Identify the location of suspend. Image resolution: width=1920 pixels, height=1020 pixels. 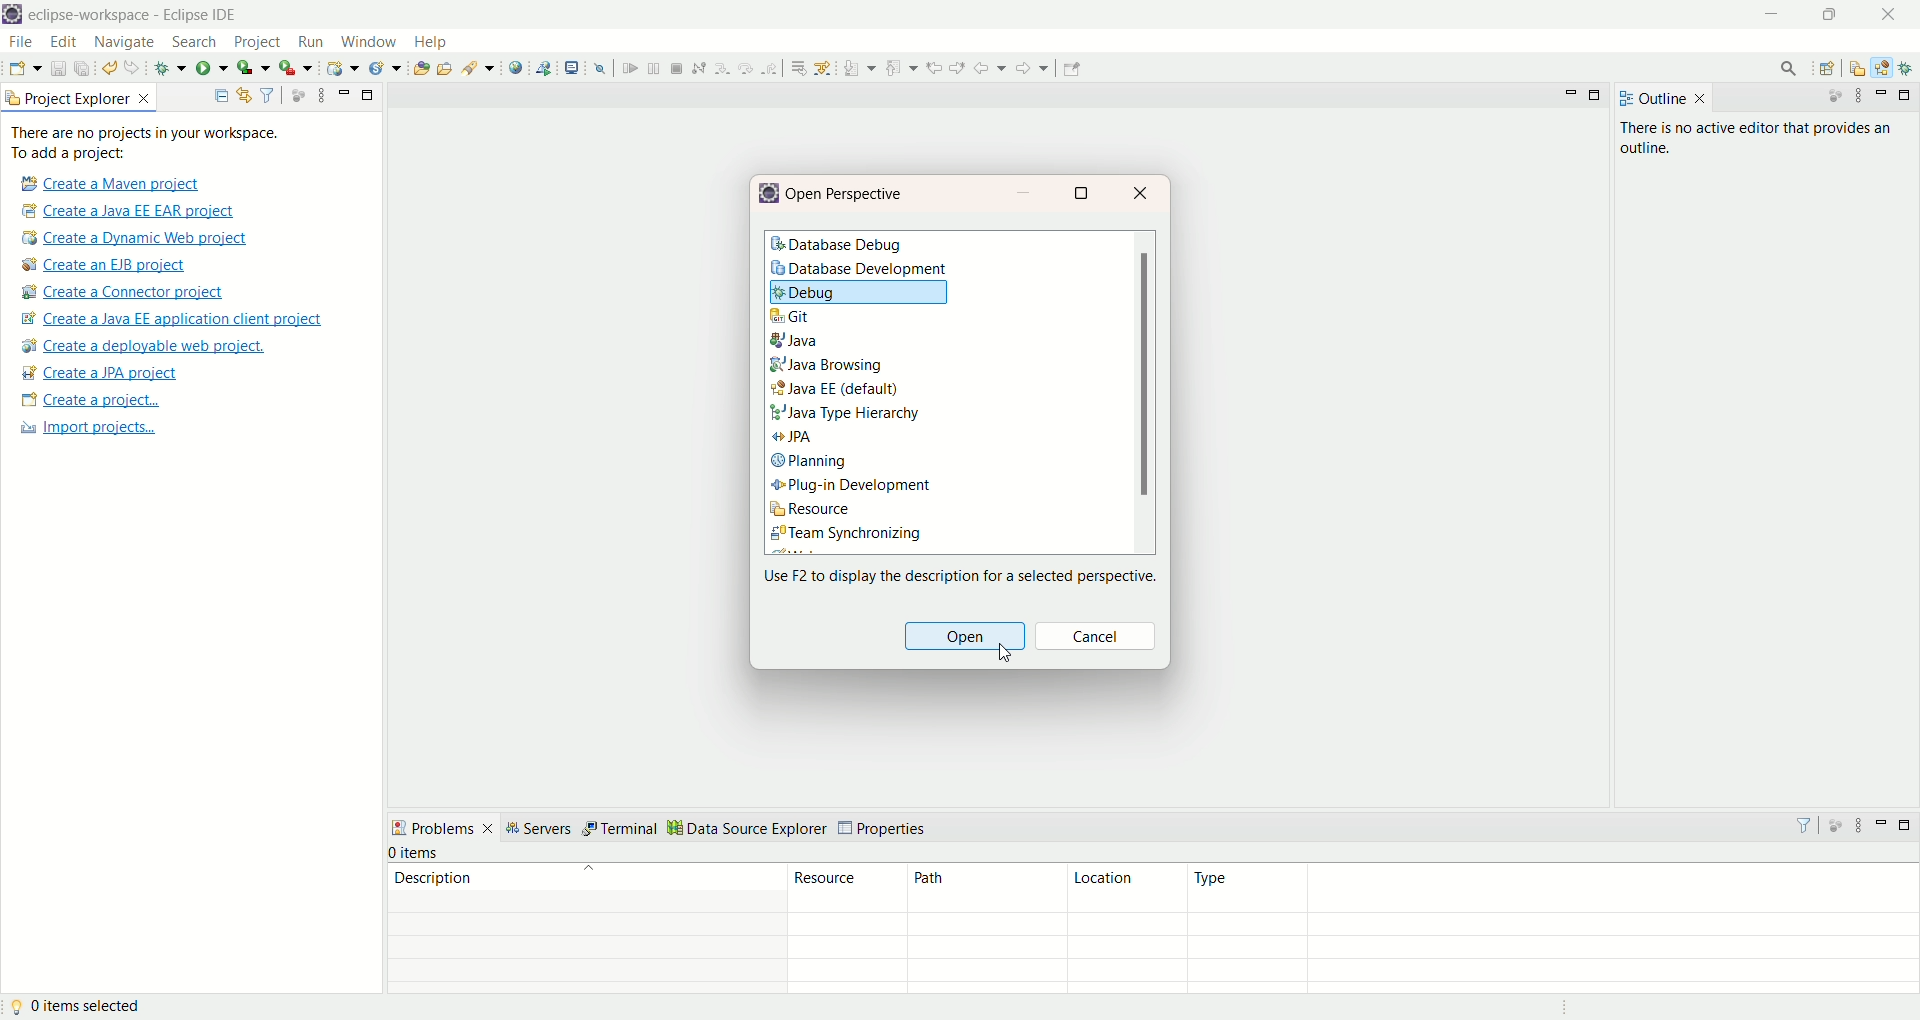
(652, 68).